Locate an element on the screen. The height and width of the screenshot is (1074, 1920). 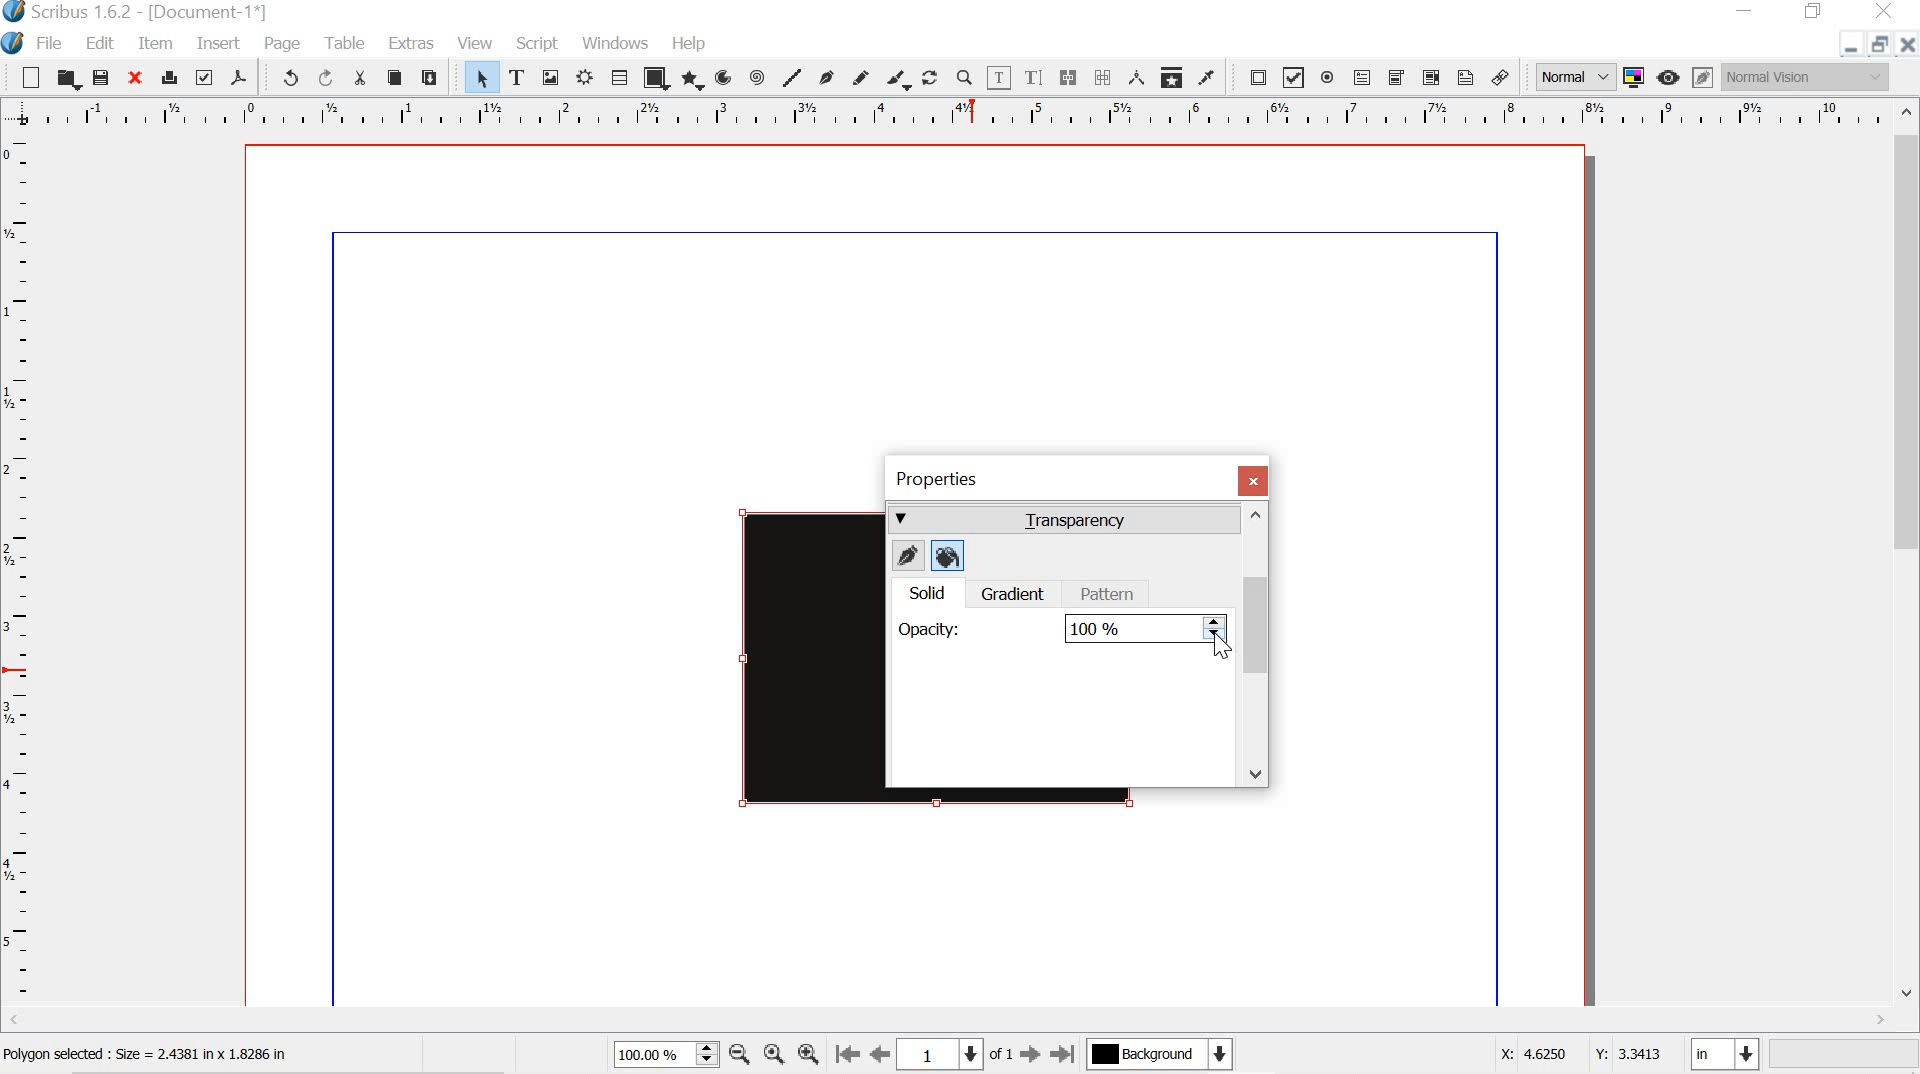
unlink text frames is located at coordinates (1100, 77).